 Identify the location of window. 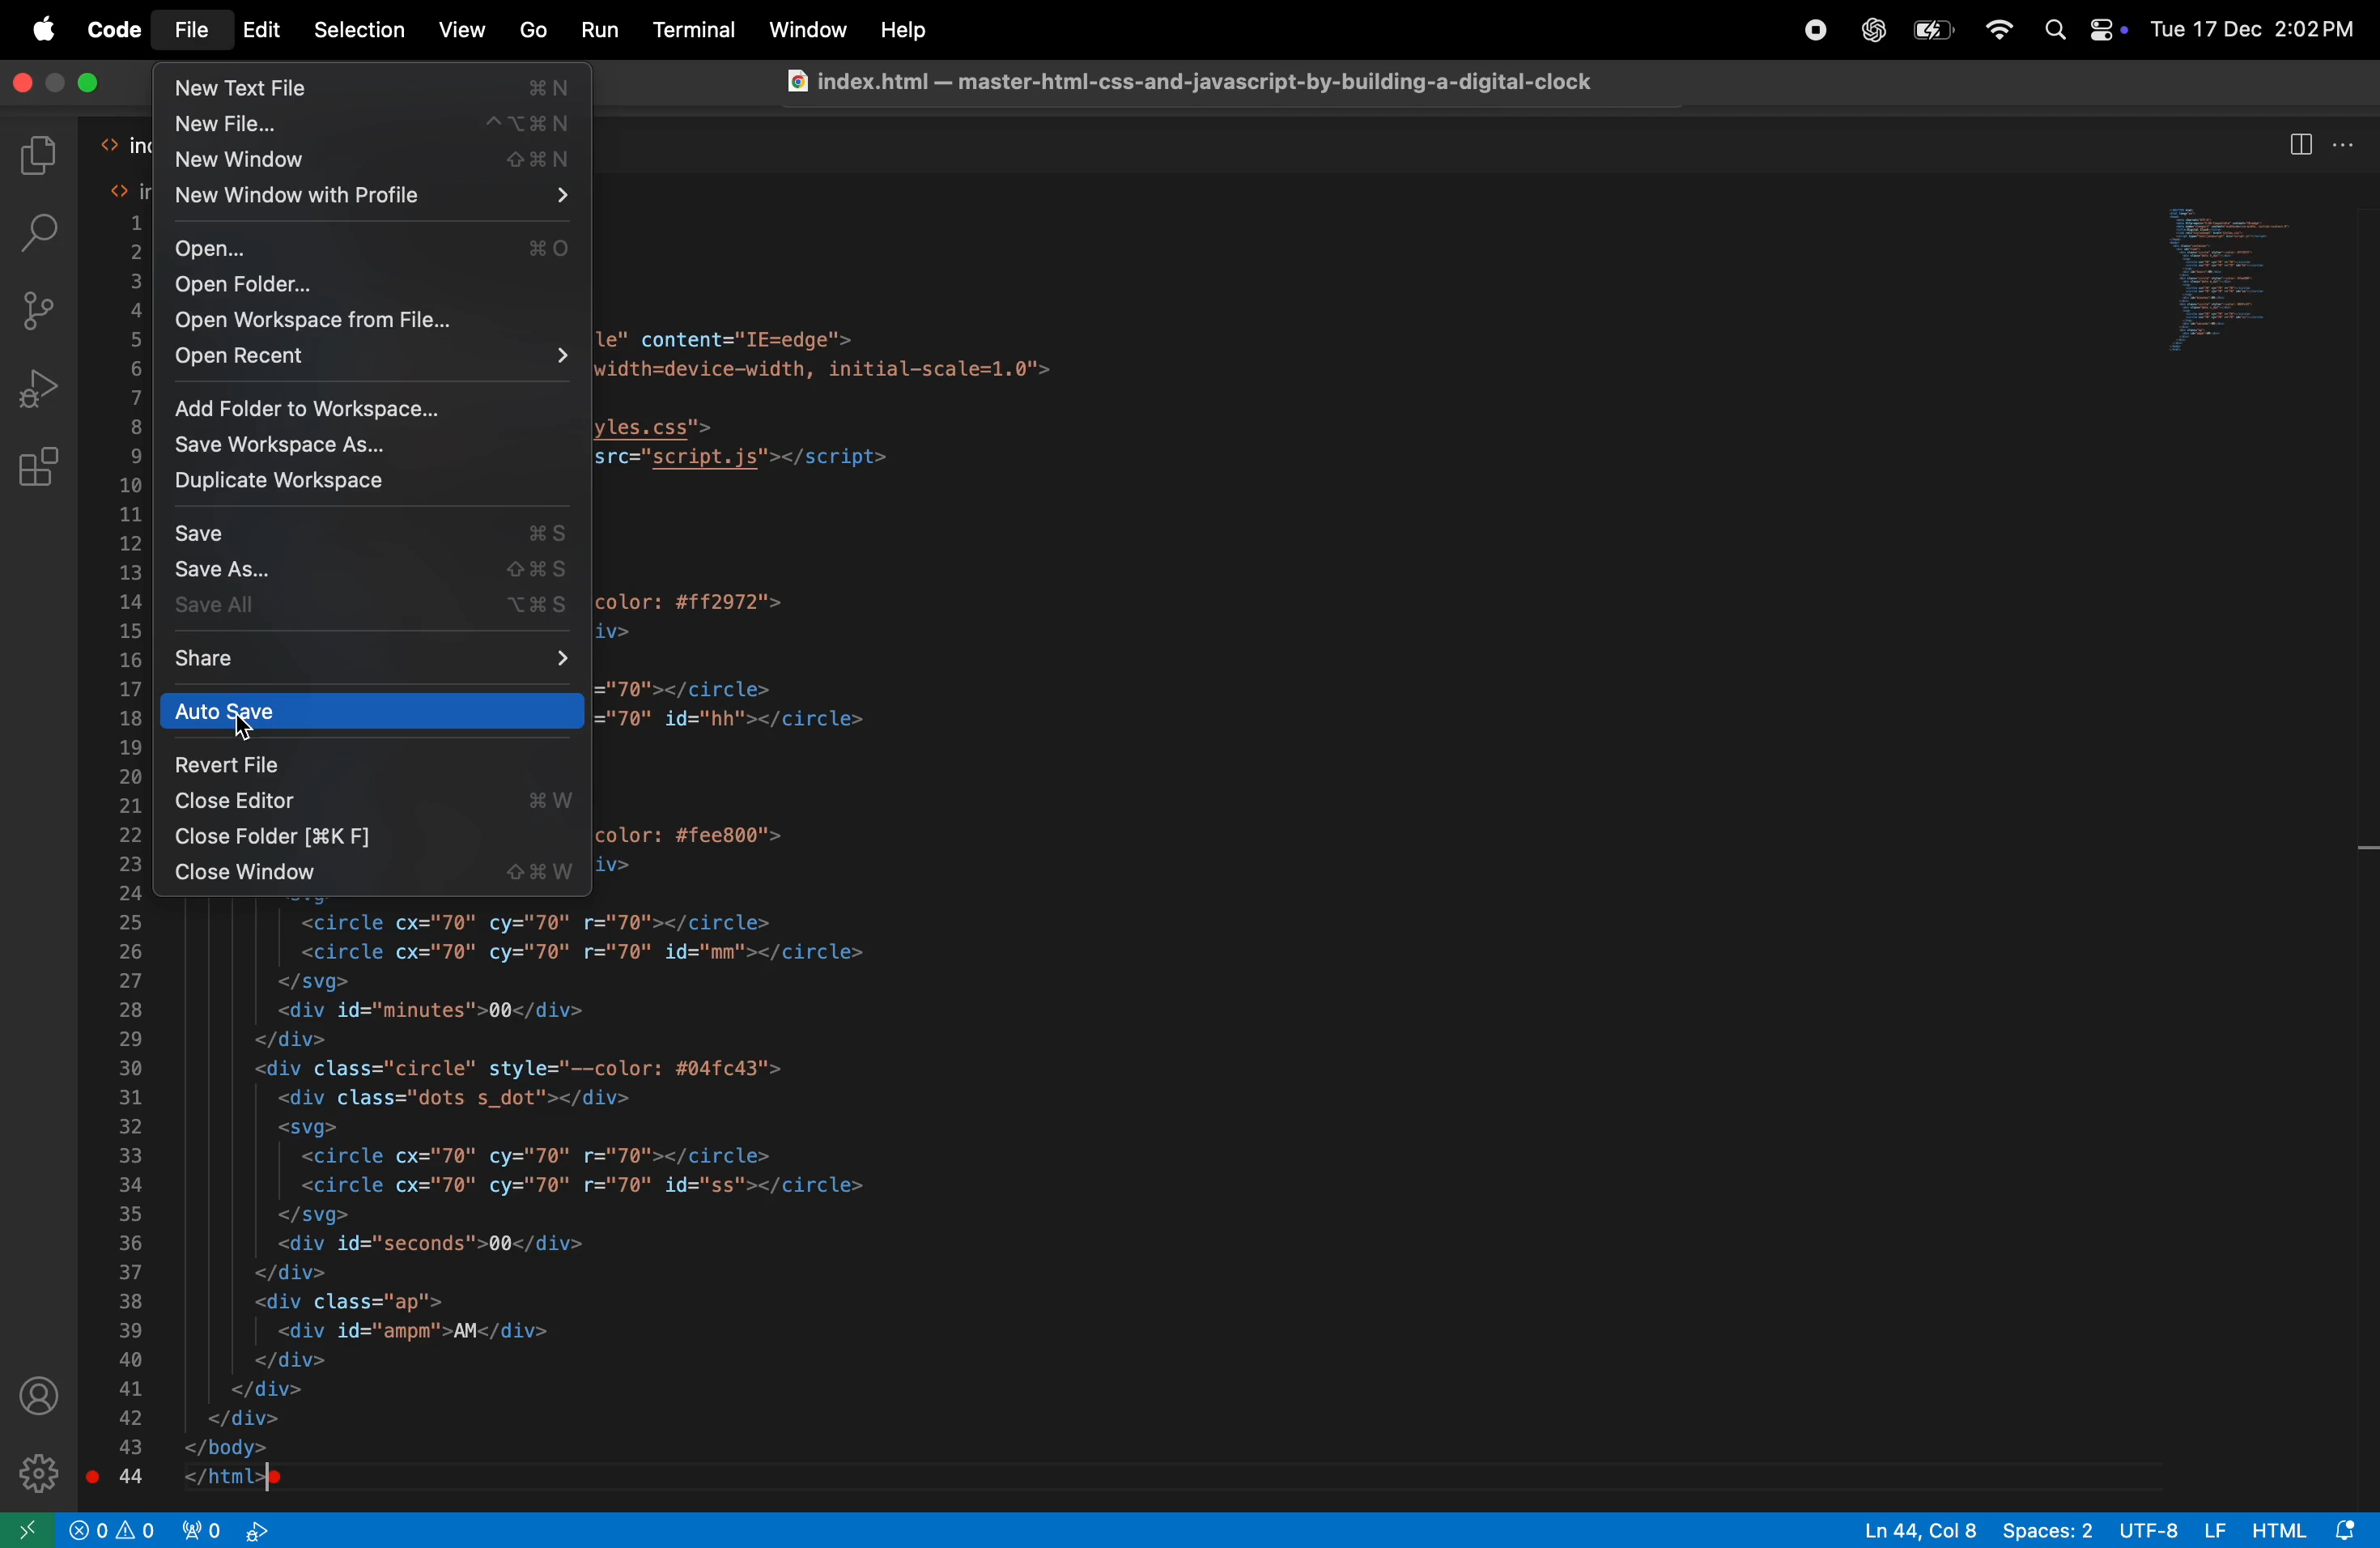
(804, 29).